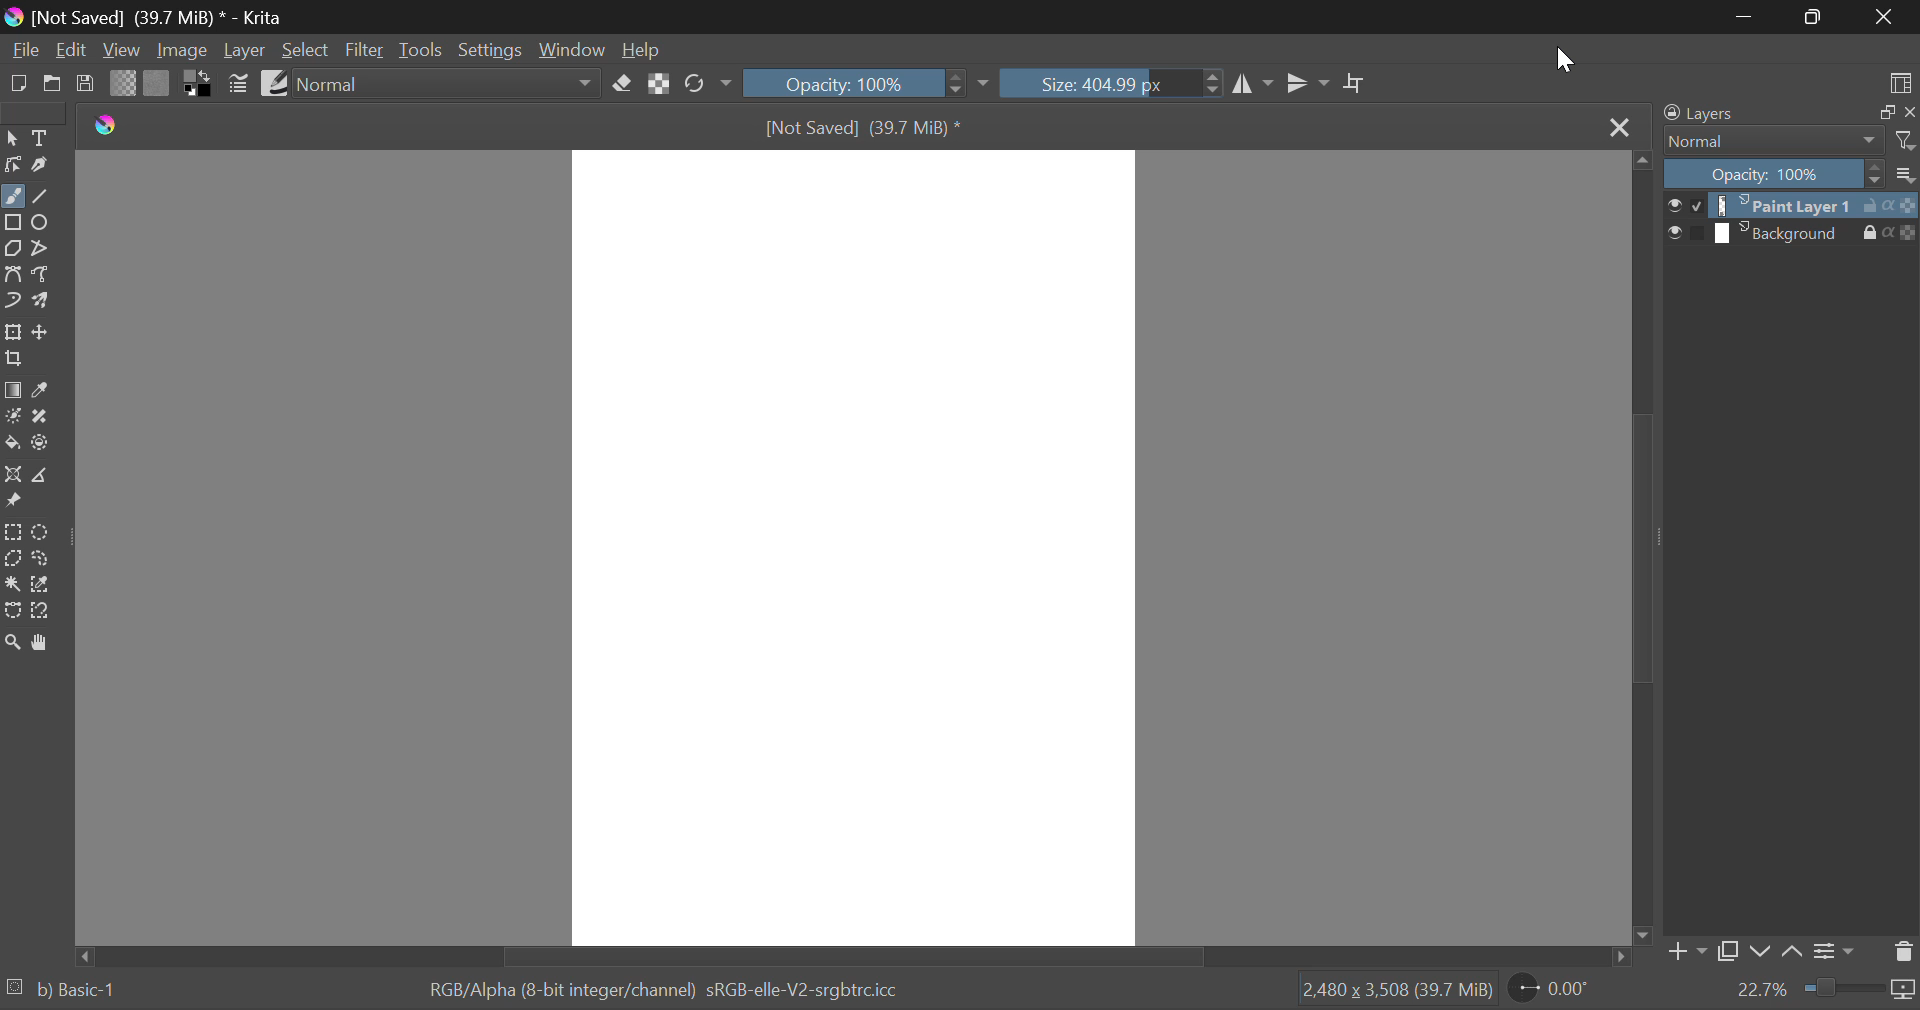 The width and height of the screenshot is (1920, 1010). I want to click on Transform a layer, so click(12, 332).